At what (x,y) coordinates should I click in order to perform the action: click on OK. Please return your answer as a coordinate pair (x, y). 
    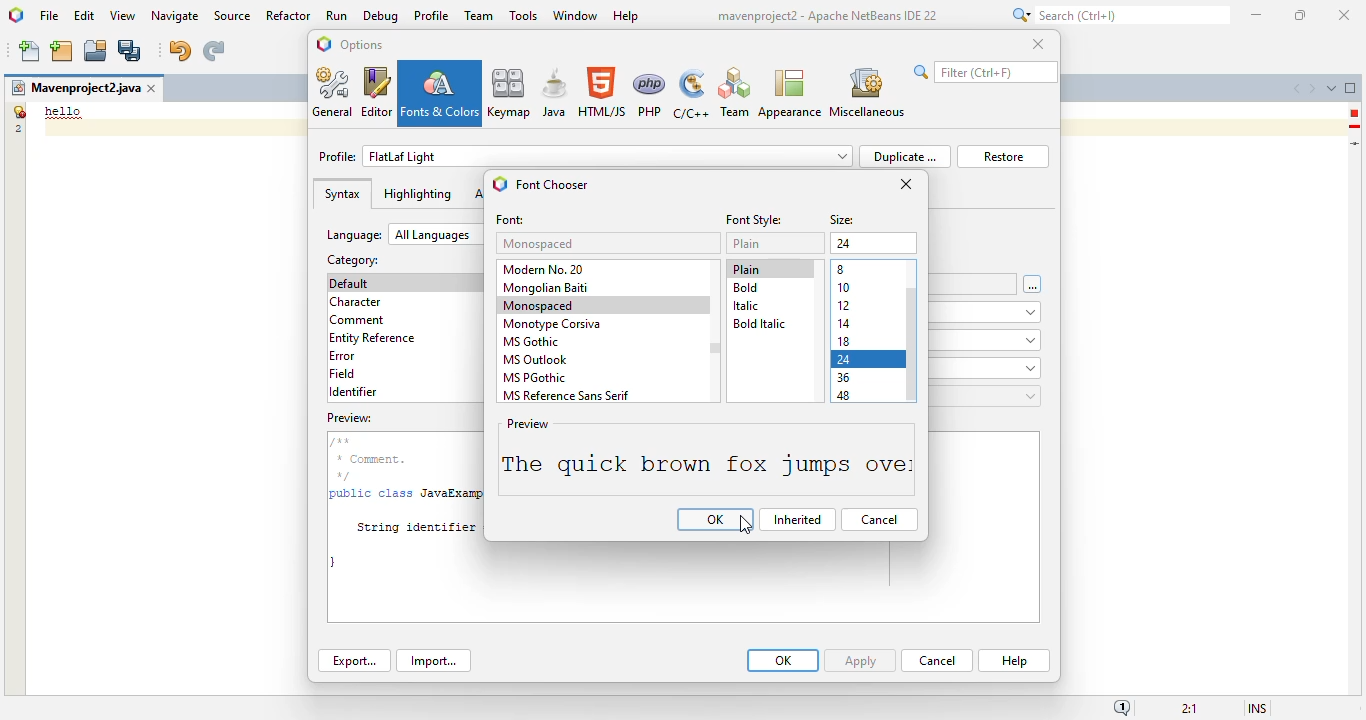
    Looking at the image, I should click on (783, 660).